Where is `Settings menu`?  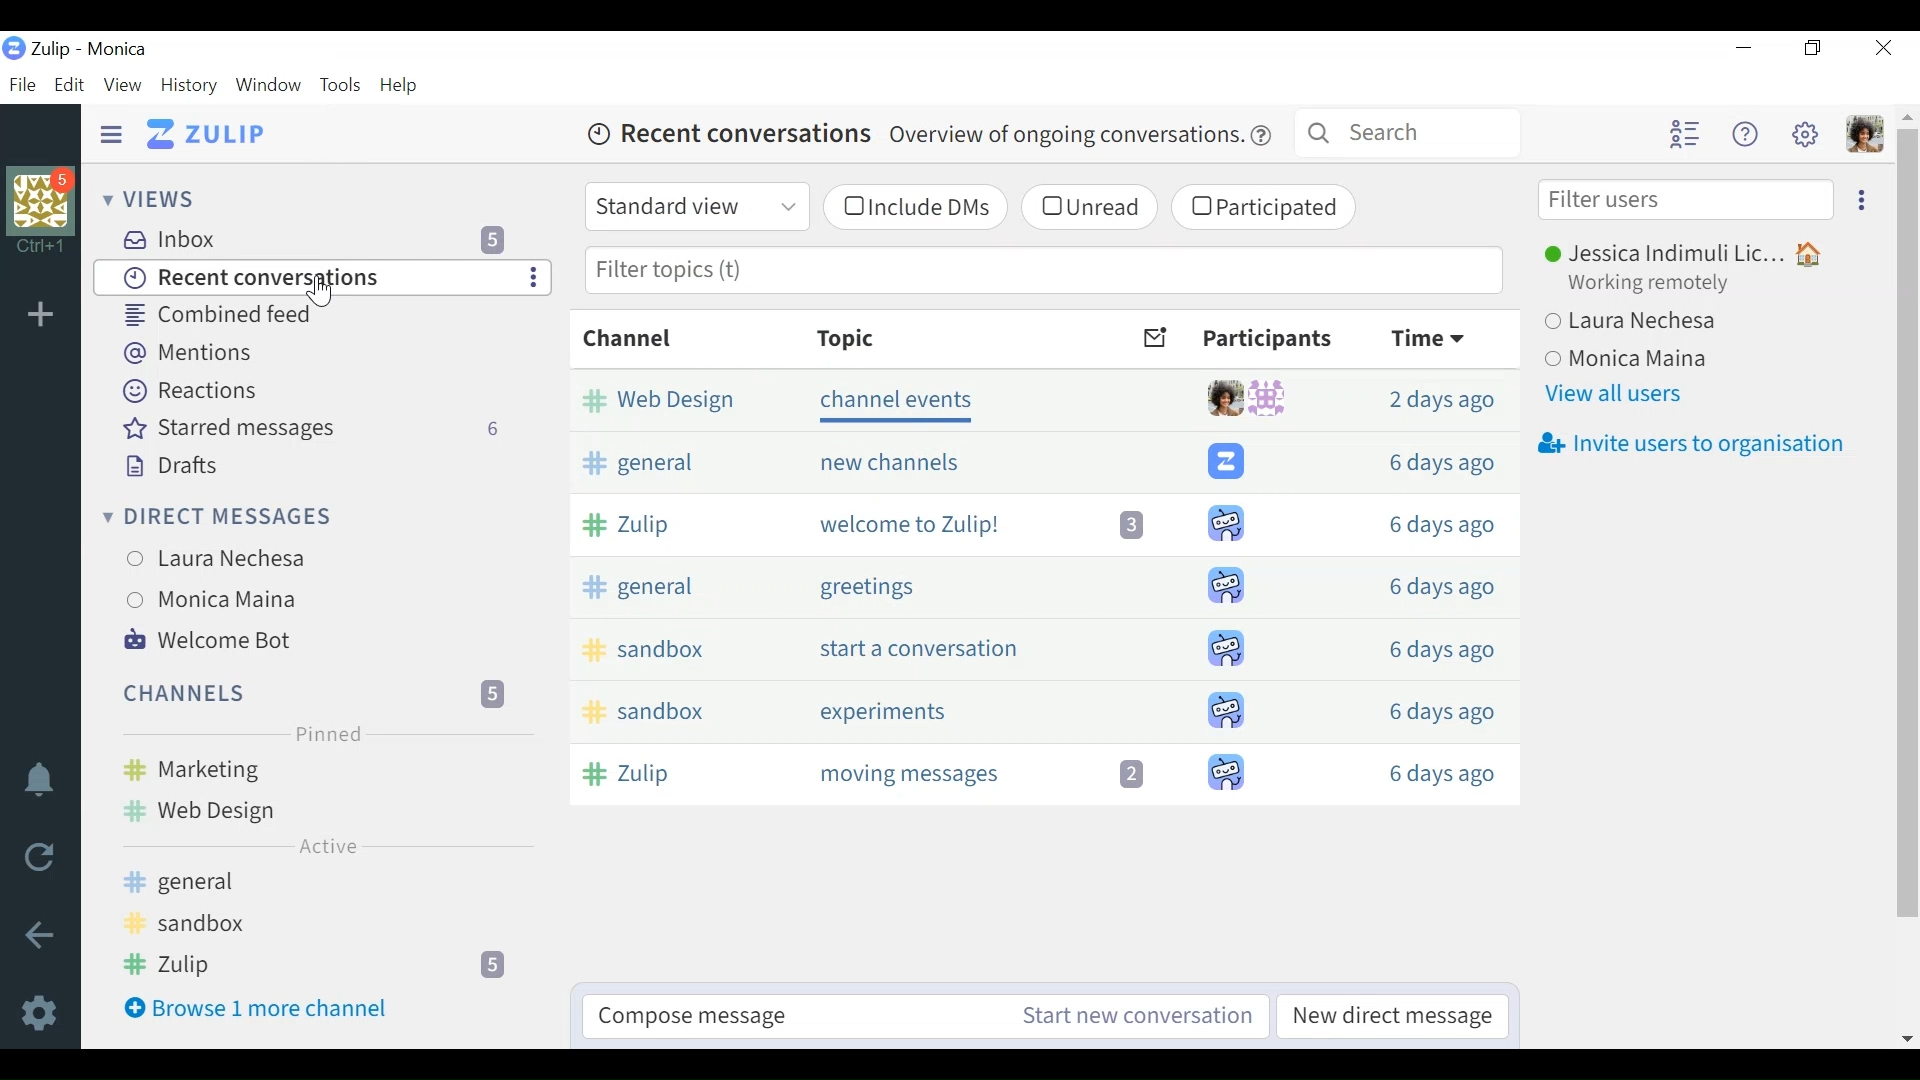 Settings menu is located at coordinates (1808, 135).